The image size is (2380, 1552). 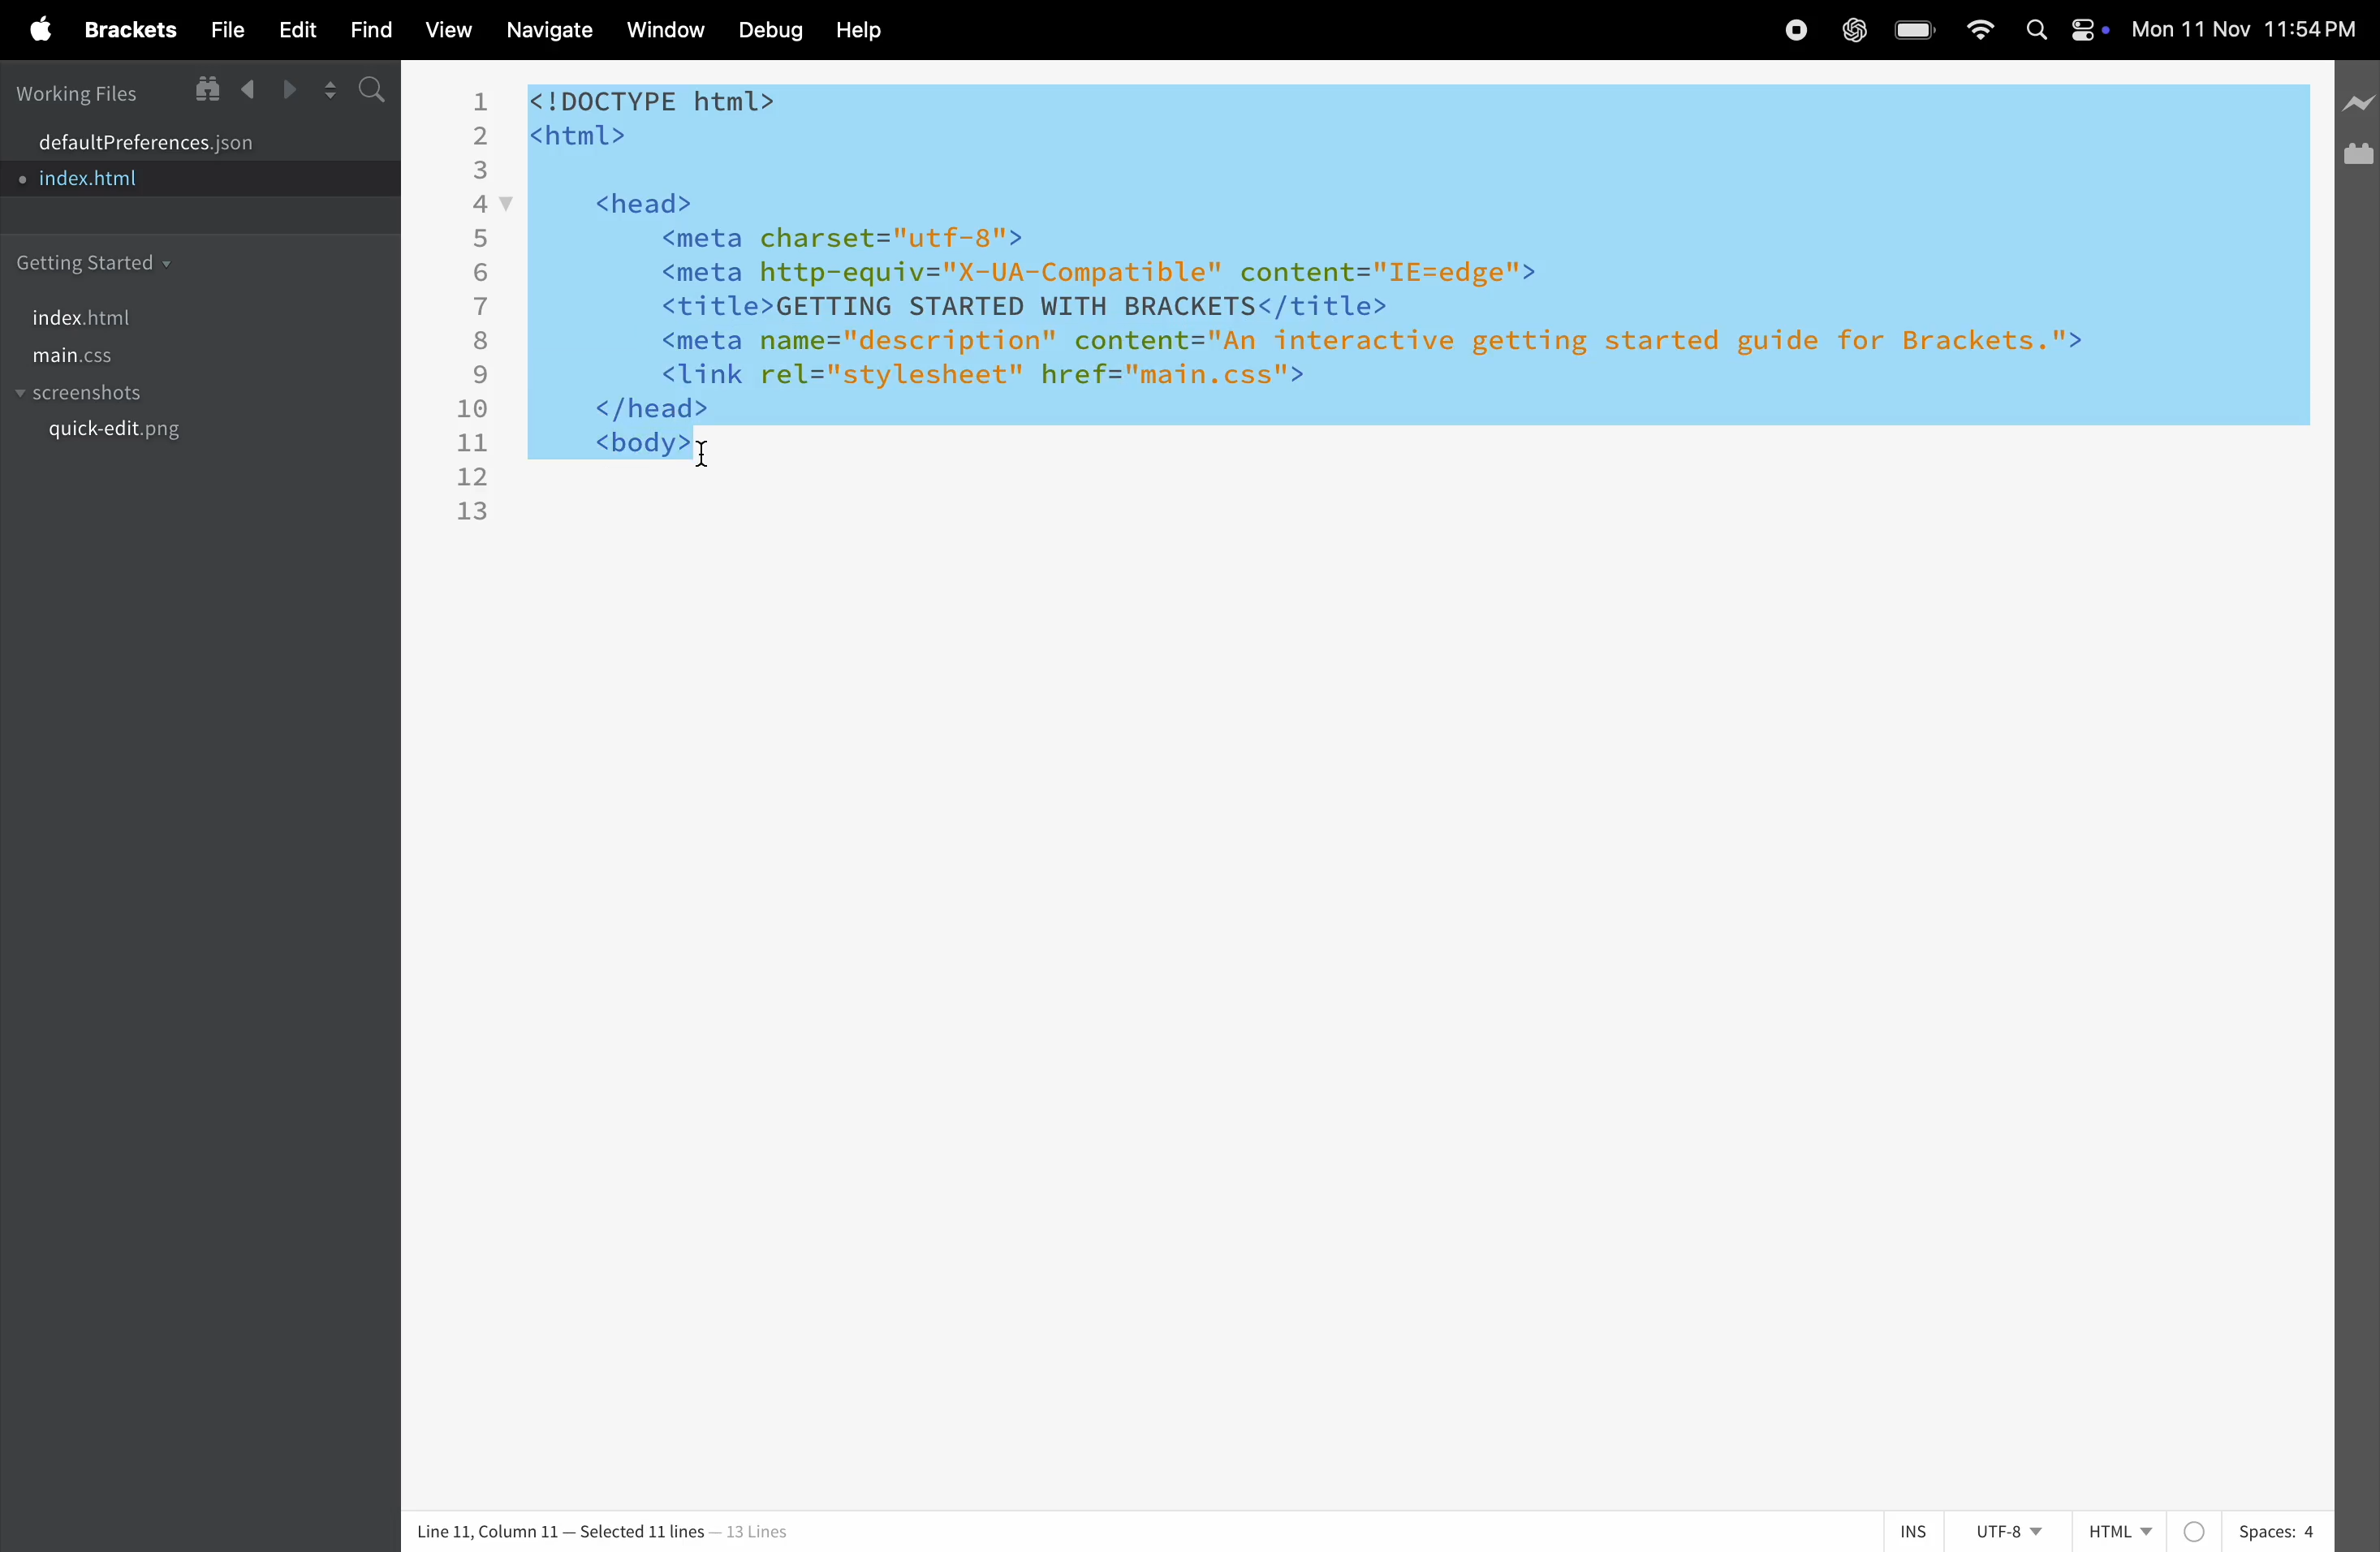 What do you see at coordinates (2276, 1532) in the screenshot?
I see `spaces` at bounding box center [2276, 1532].